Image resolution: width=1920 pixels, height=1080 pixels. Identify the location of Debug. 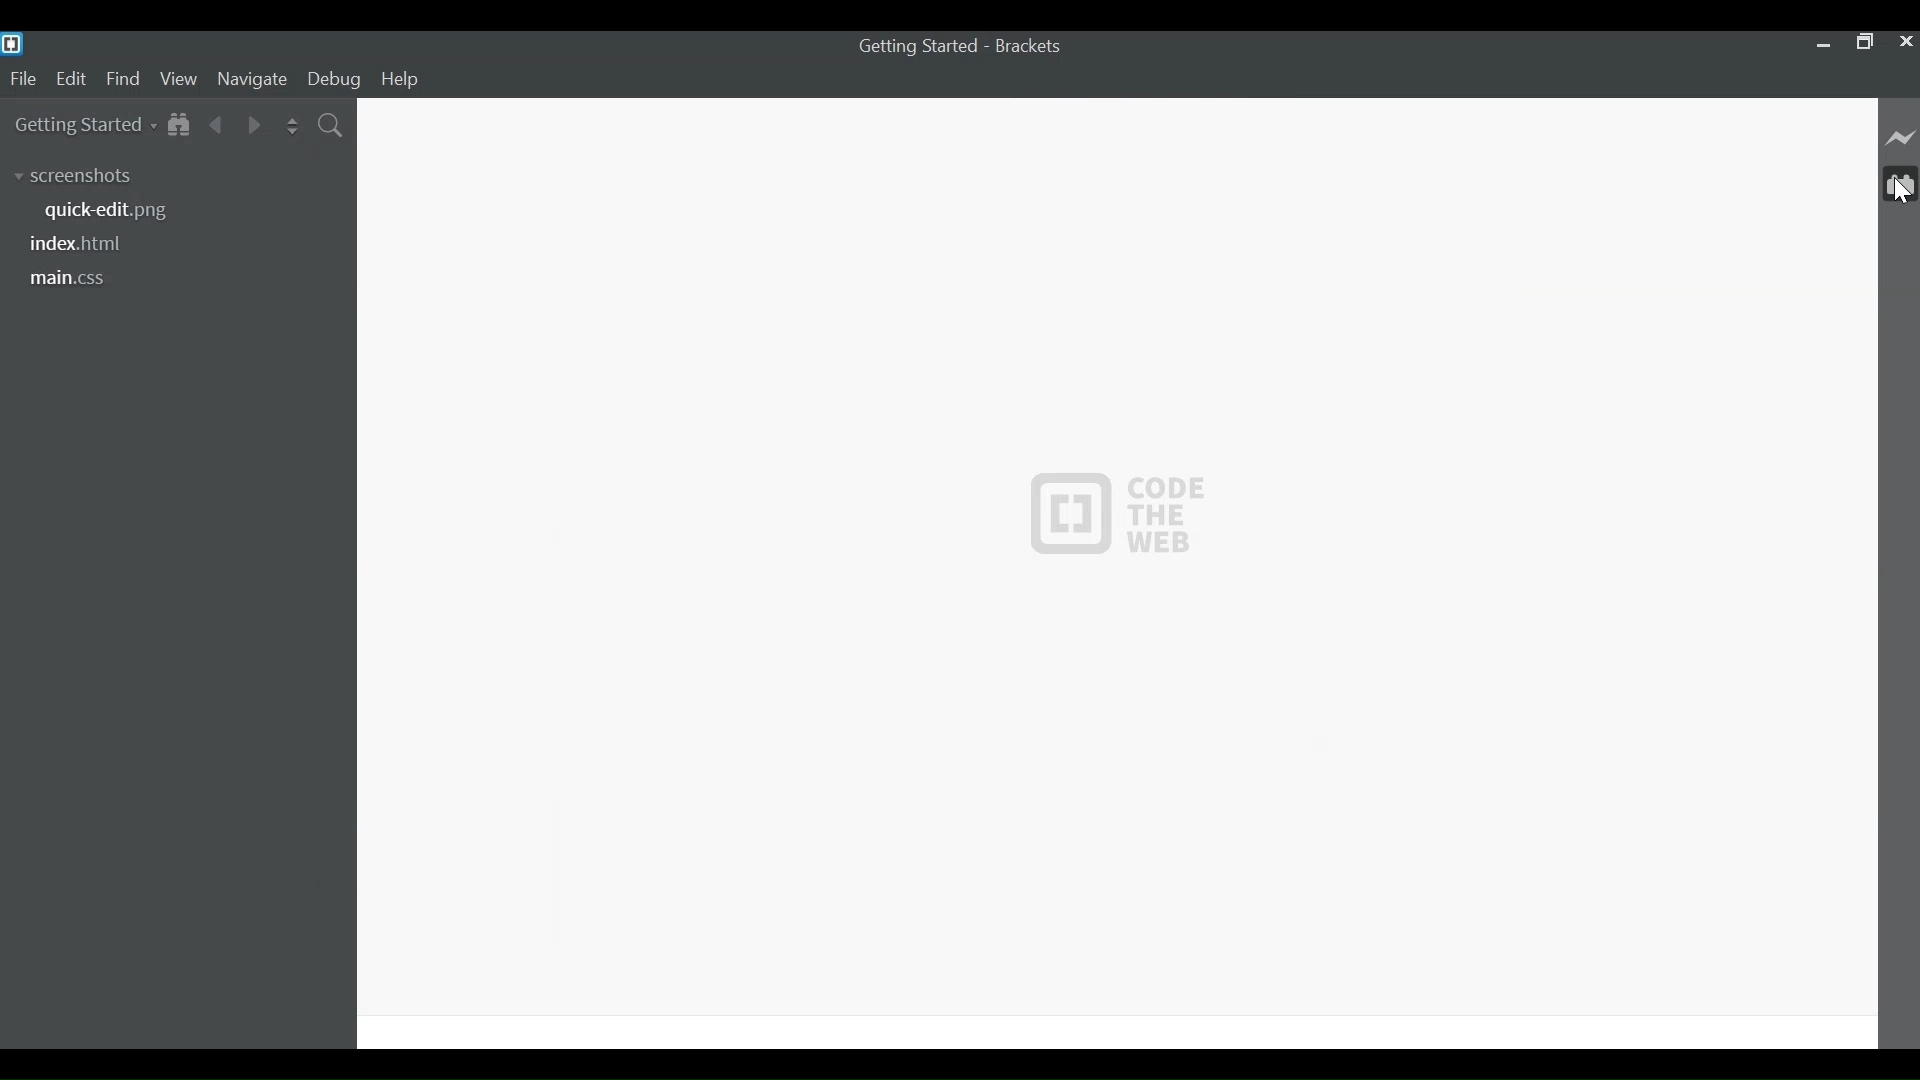
(338, 80).